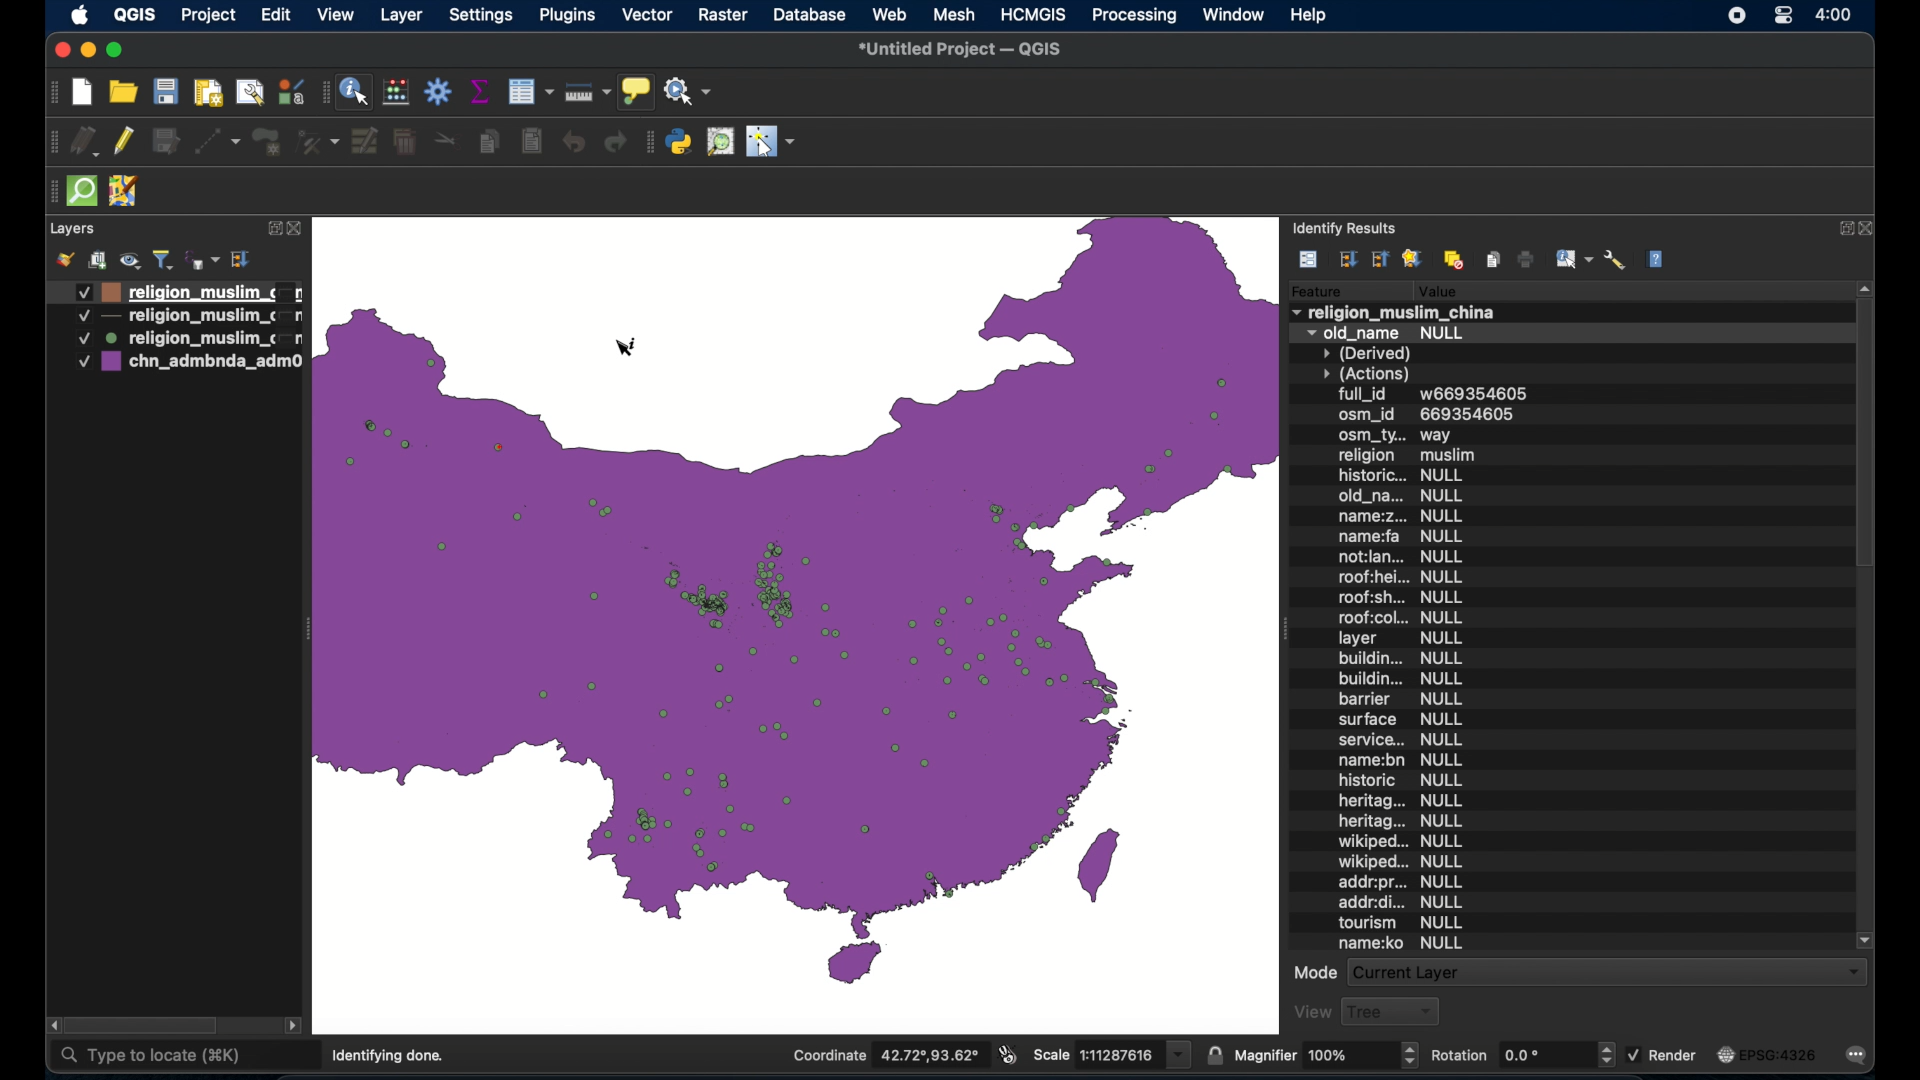  Describe the element at coordinates (627, 348) in the screenshot. I see `identify tool cursor` at that location.